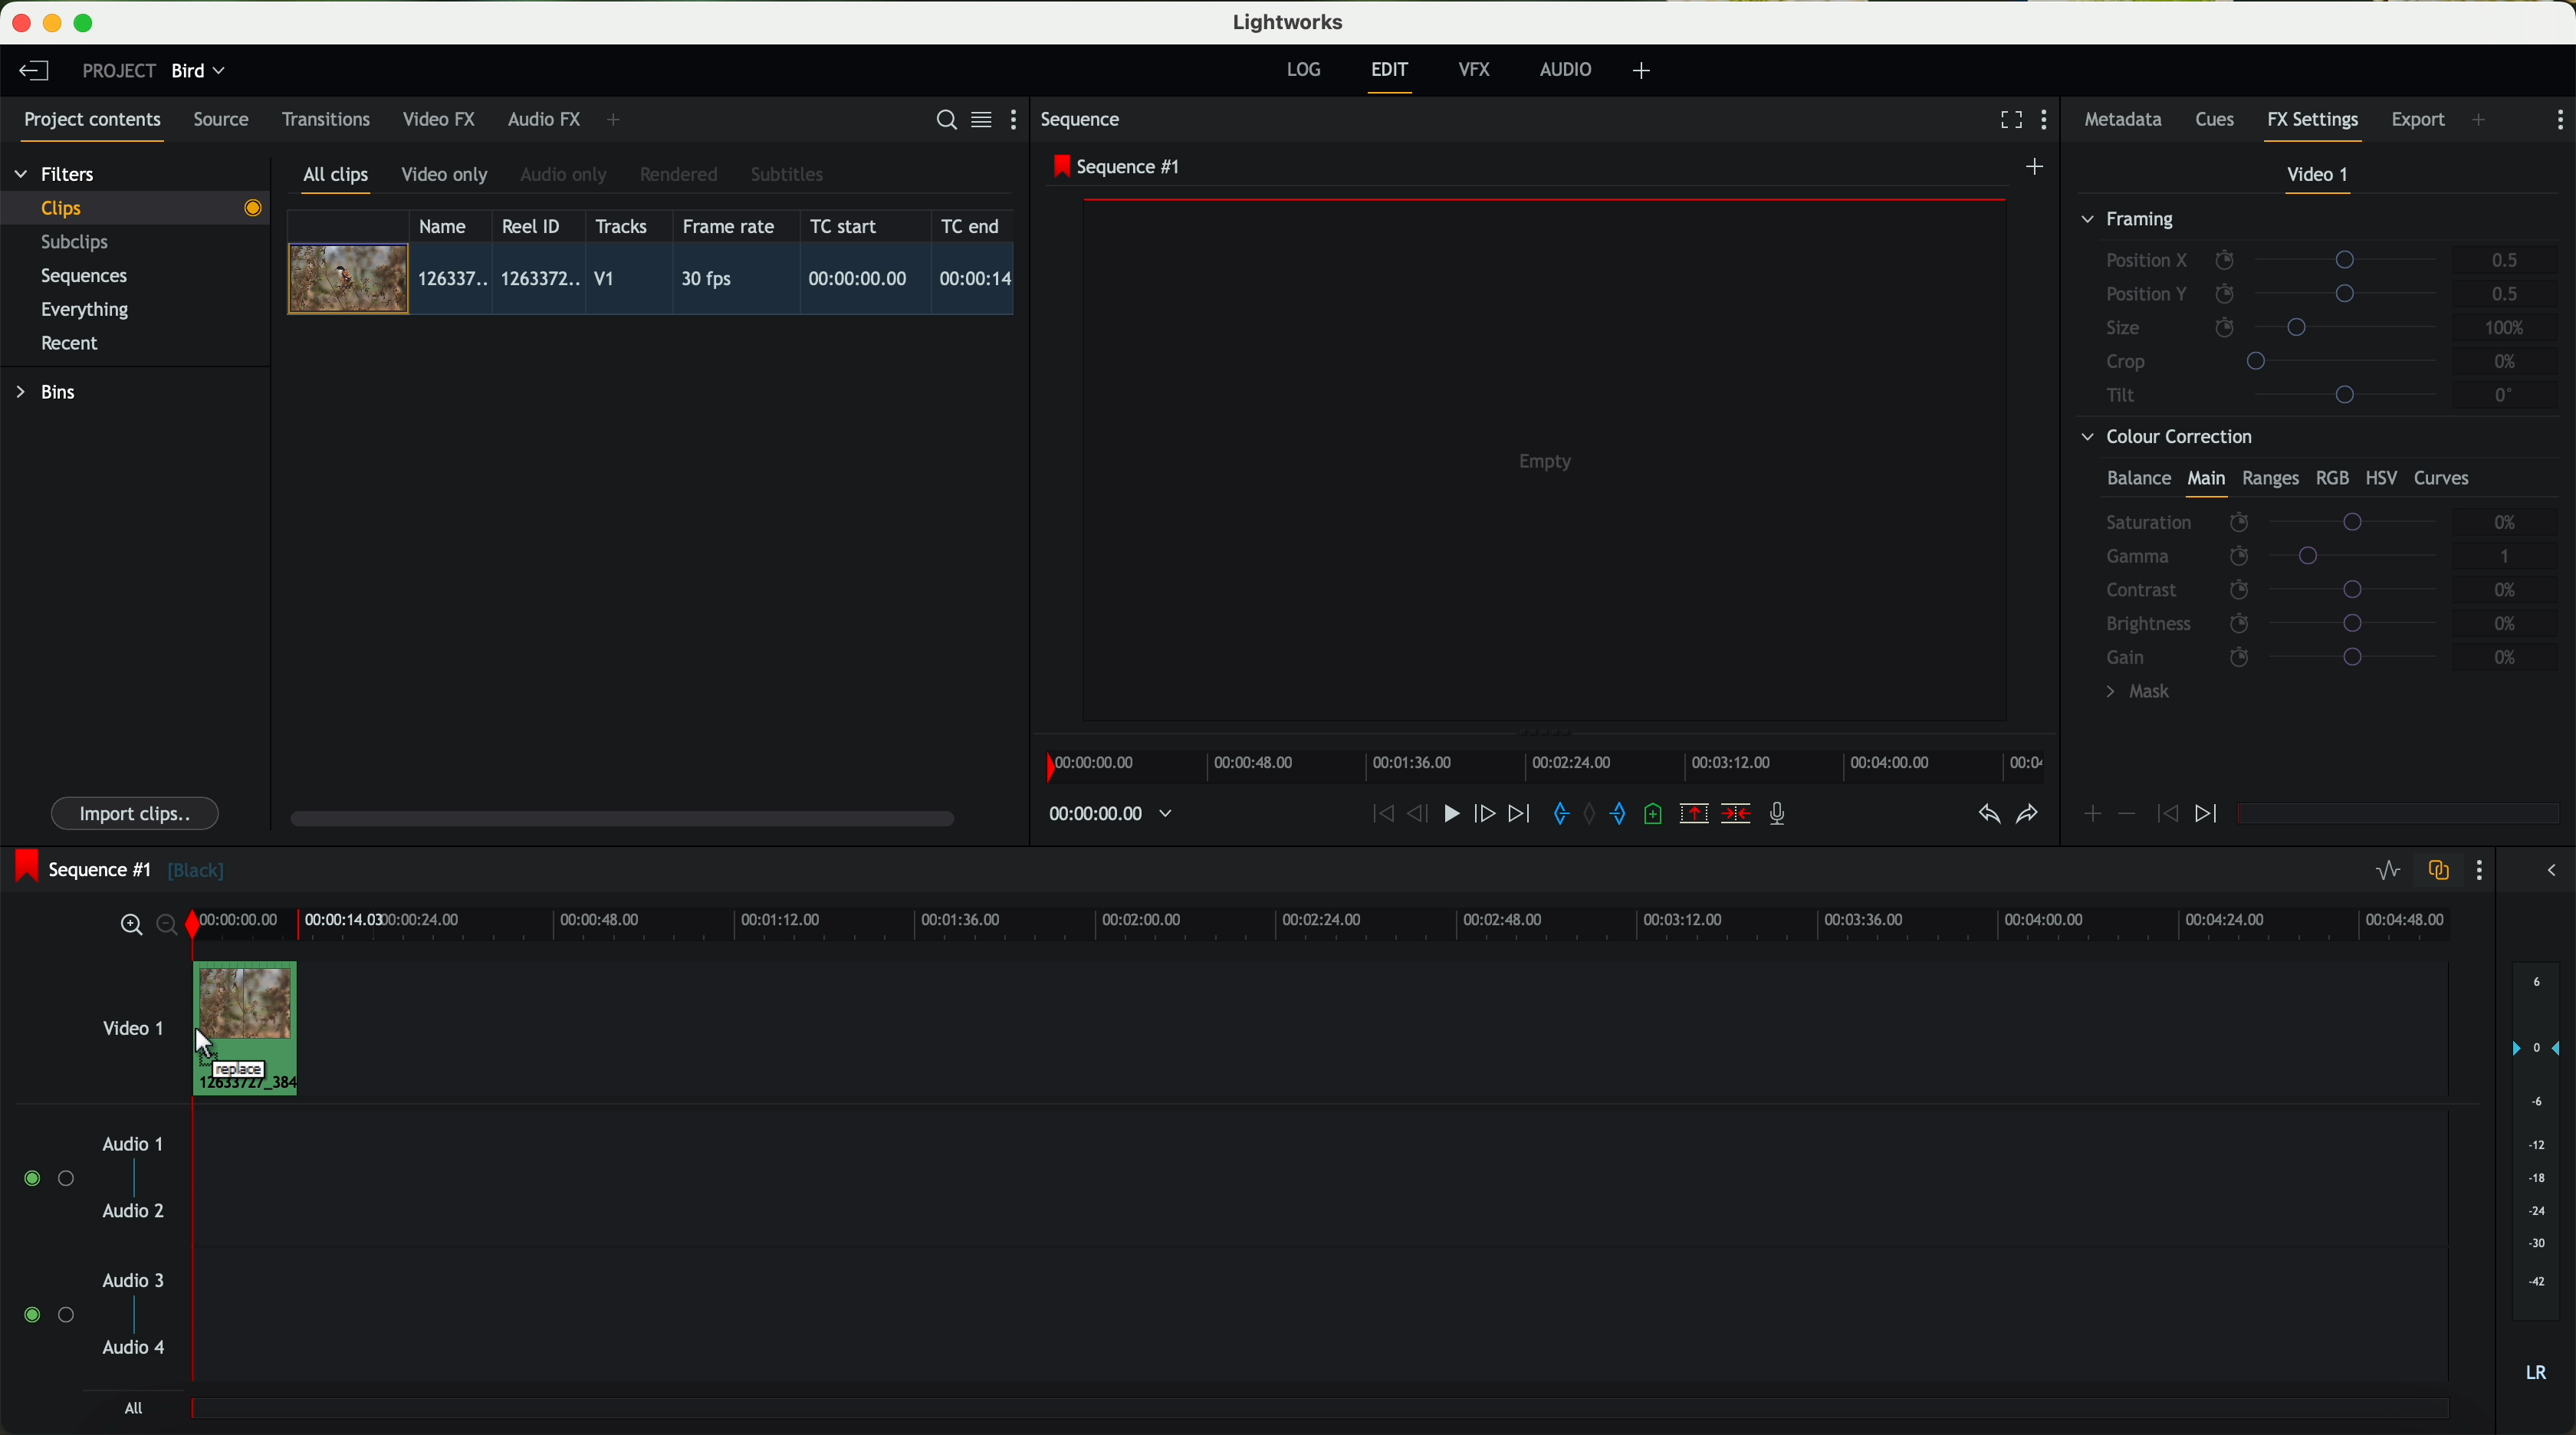 The height and width of the screenshot is (1435, 2576). What do you see at coordinates (784, 175) in the screenshot?
I see `subtitles` at bounding box center [784, 175].